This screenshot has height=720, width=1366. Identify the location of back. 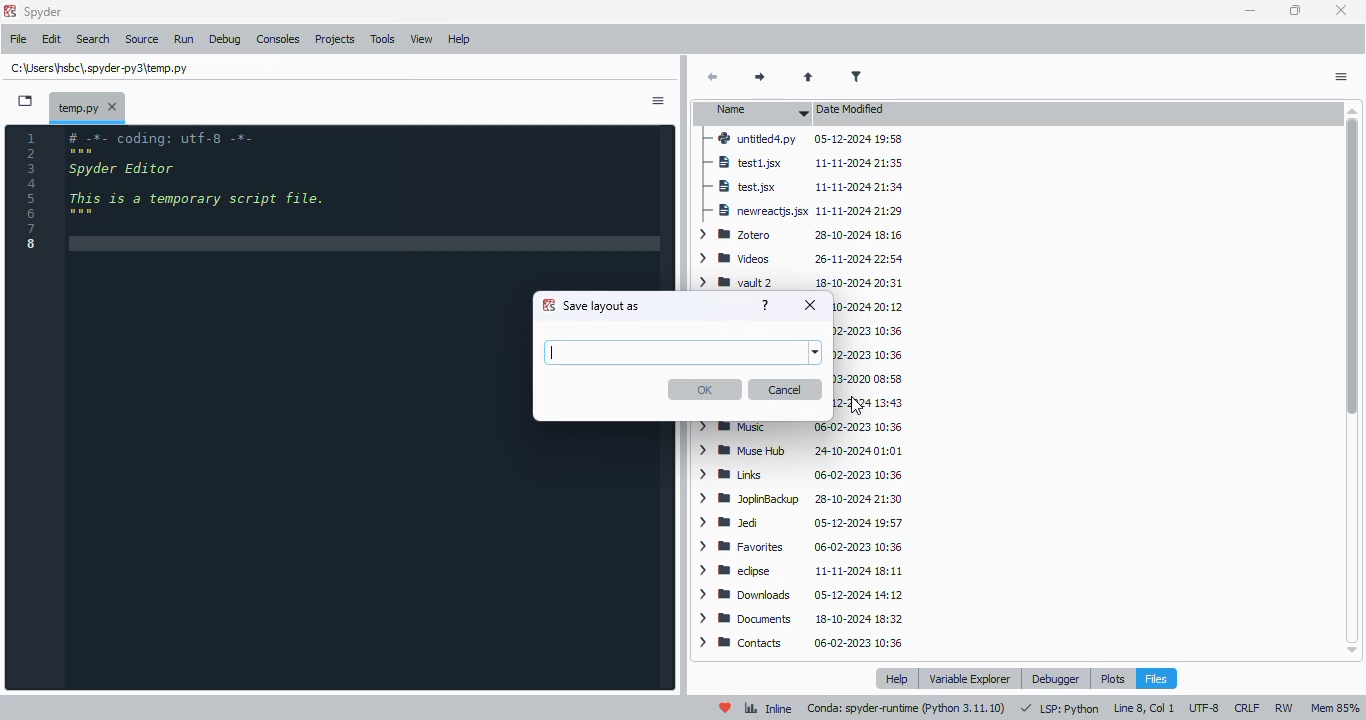
(714, 77).